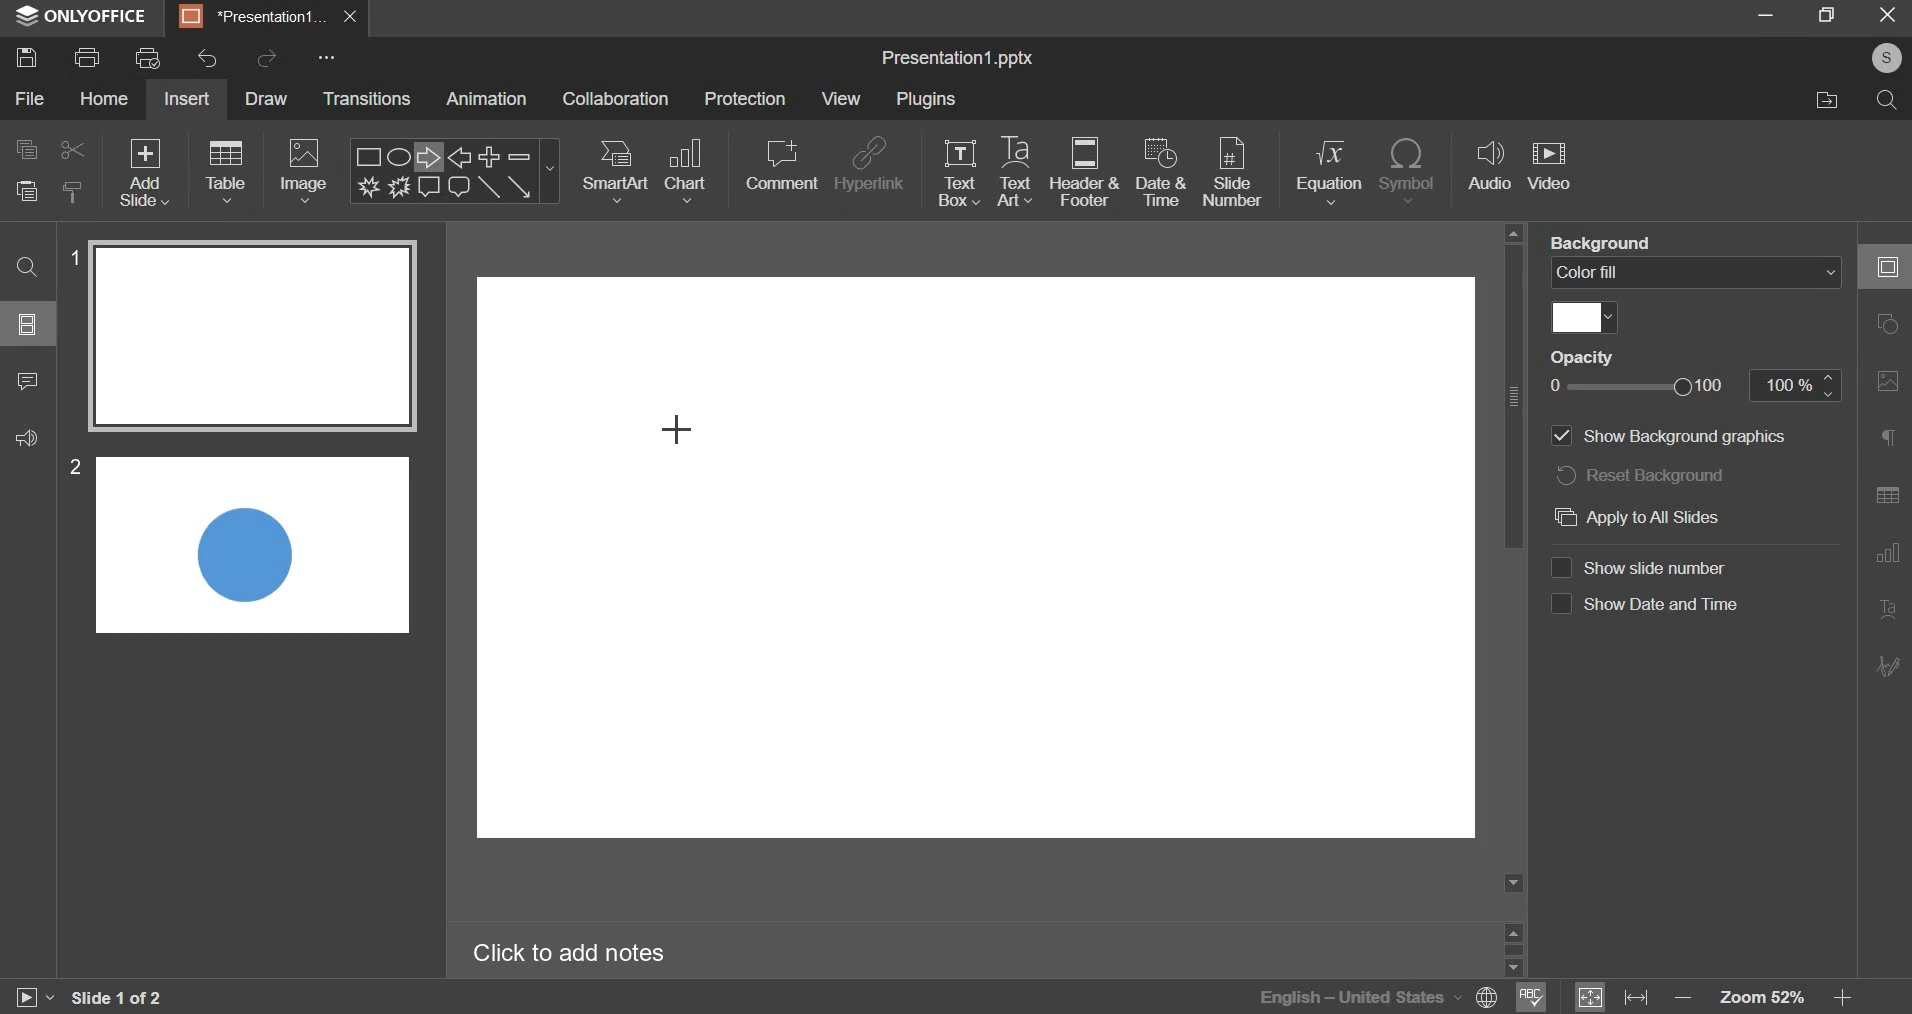 The height and width of the screenshot is (1014, 1912). What do you see at coordinates (960, 58) in the screenshot?
I see `presentation name` at bounding box center [960, 58].